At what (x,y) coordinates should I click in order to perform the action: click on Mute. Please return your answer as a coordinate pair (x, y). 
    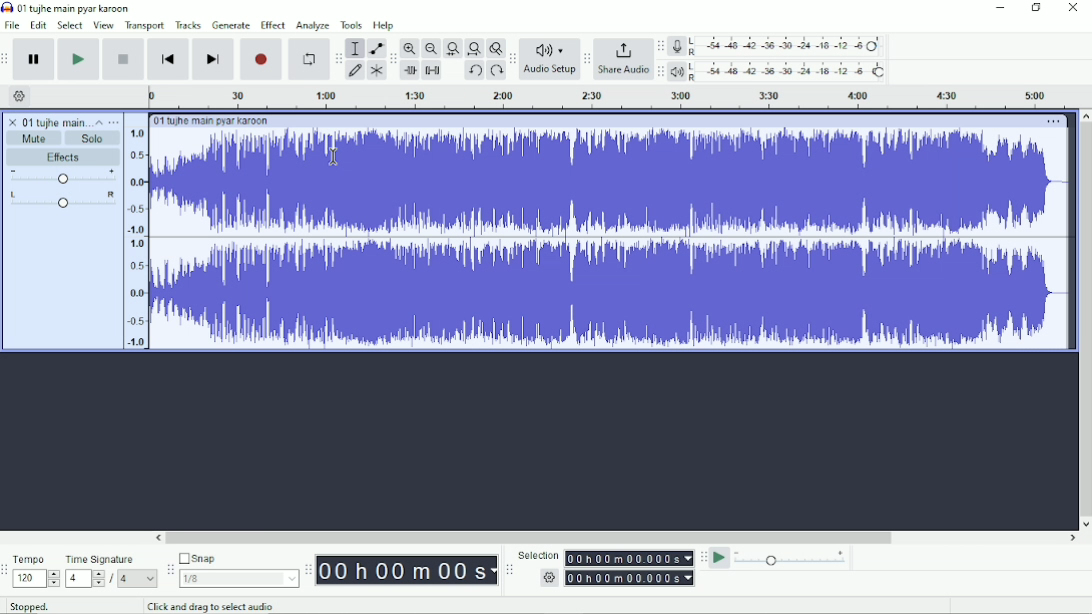
    Looking at the image, I should click on (35, 138).